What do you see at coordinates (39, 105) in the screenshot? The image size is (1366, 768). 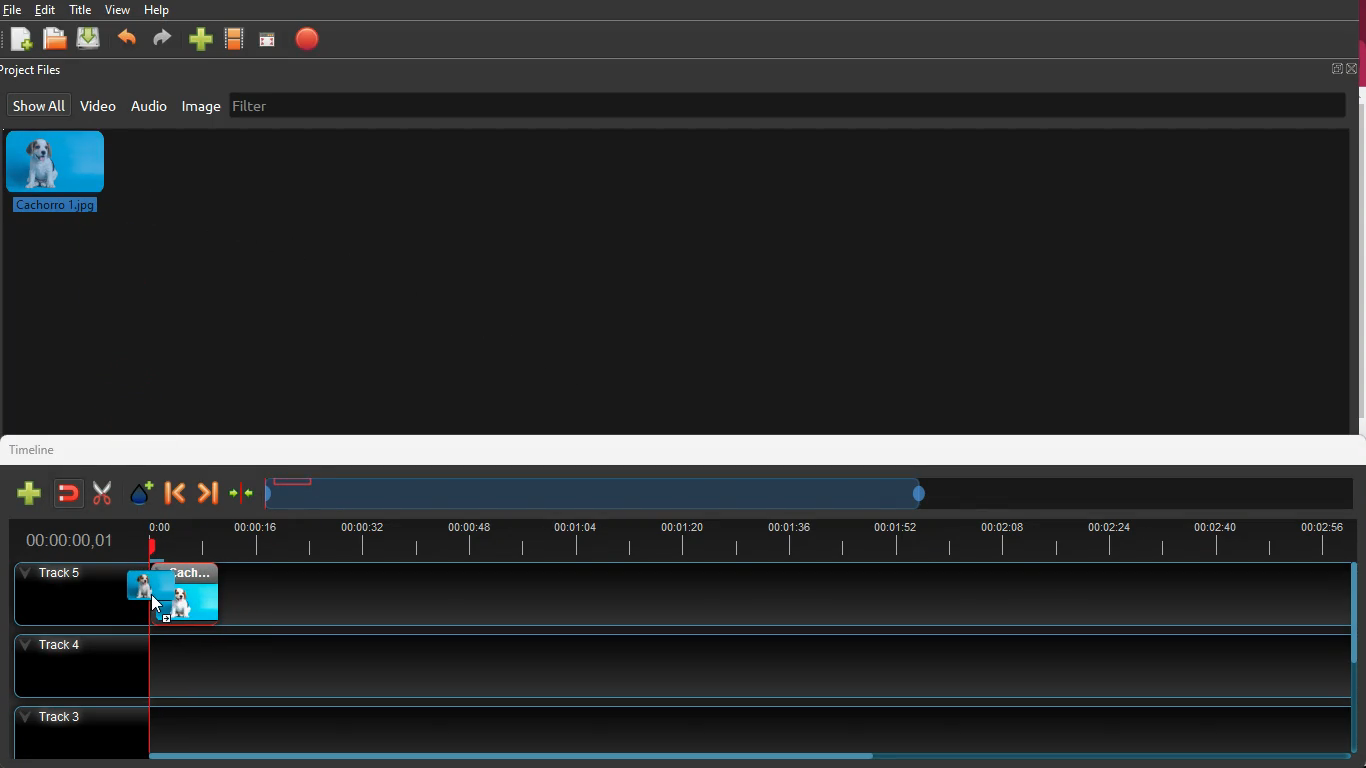 I see `show all` at bounding box center [39, 105].